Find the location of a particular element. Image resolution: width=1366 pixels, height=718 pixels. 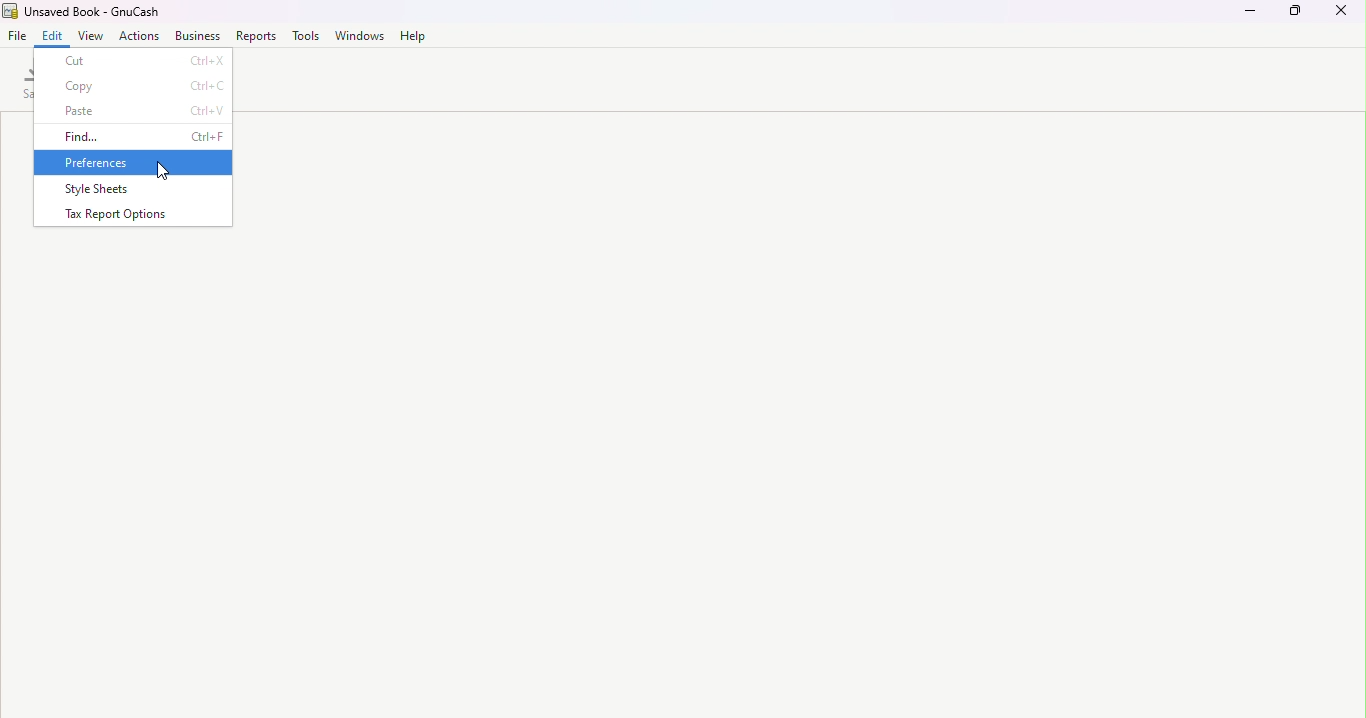

Tools is located at coordinates (306, 36).